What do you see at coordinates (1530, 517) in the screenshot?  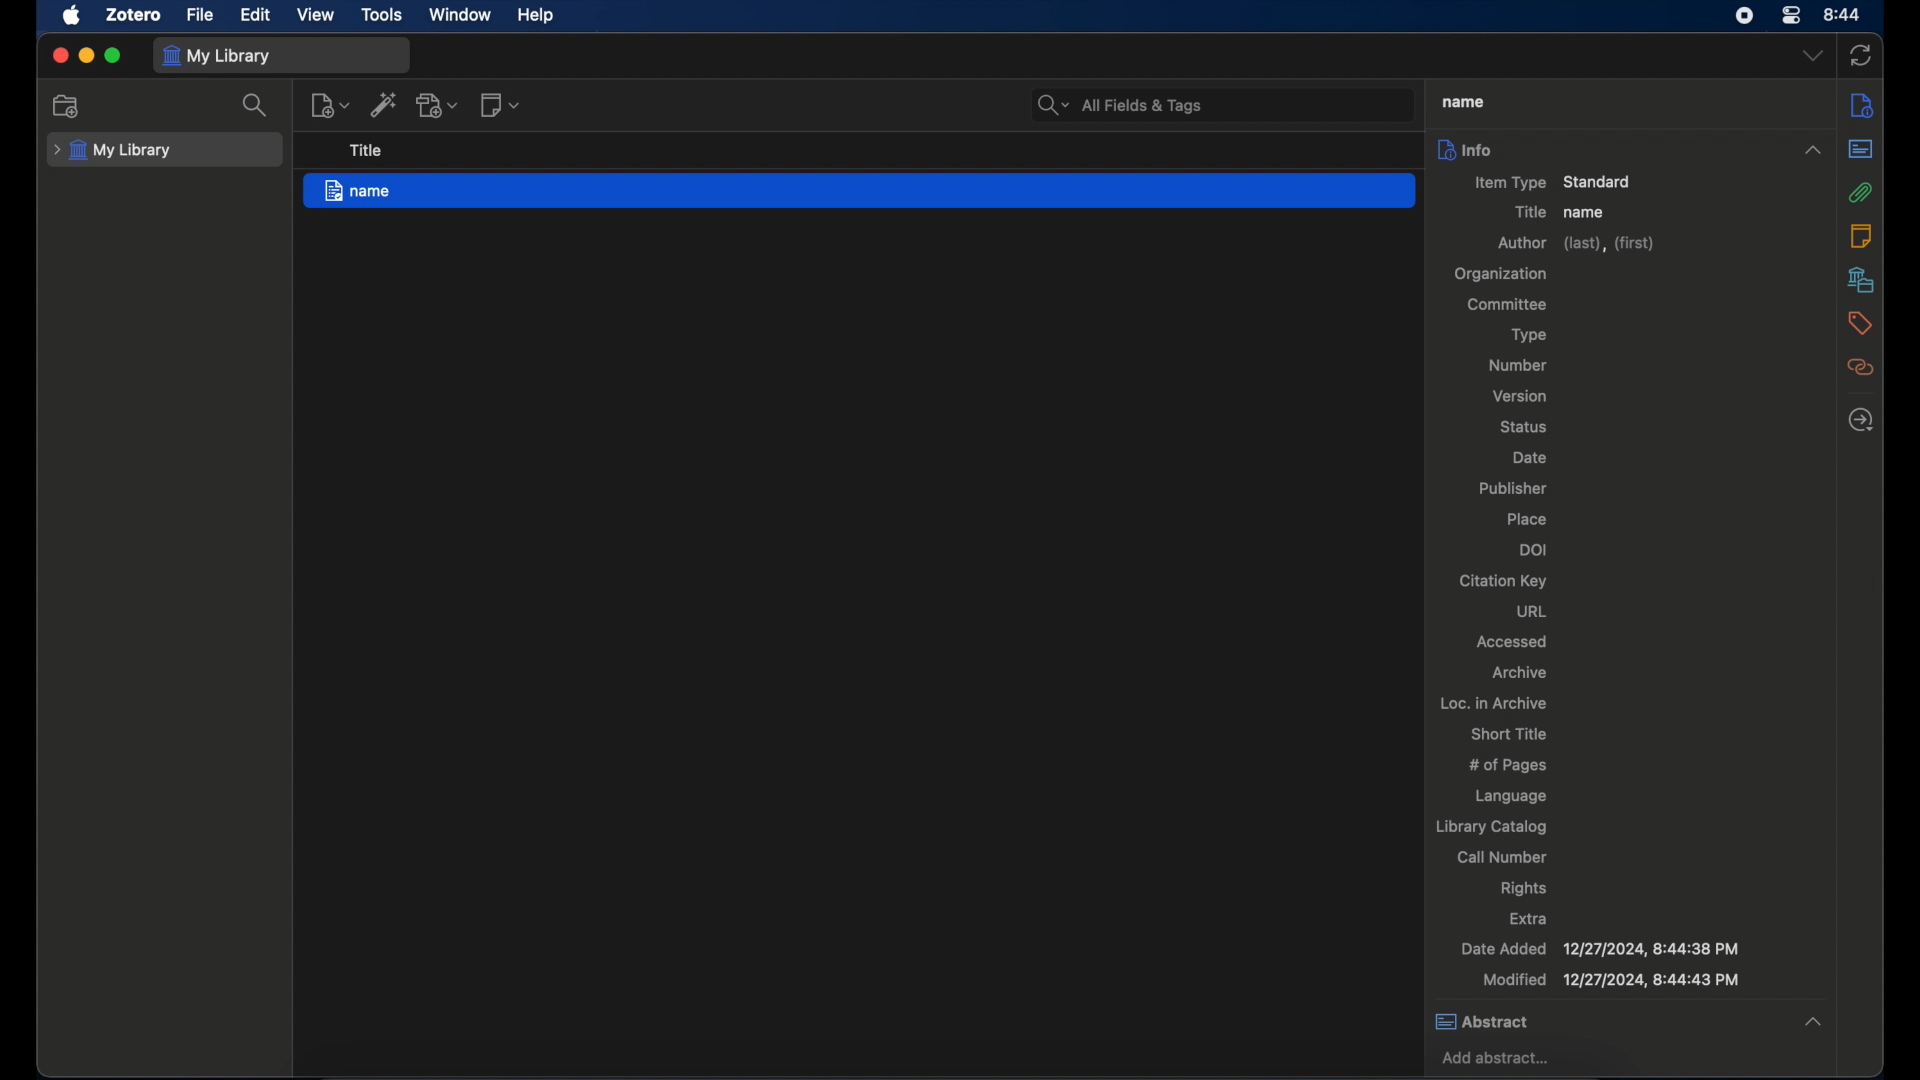 I see `place` at bounding box center [1530, 517].